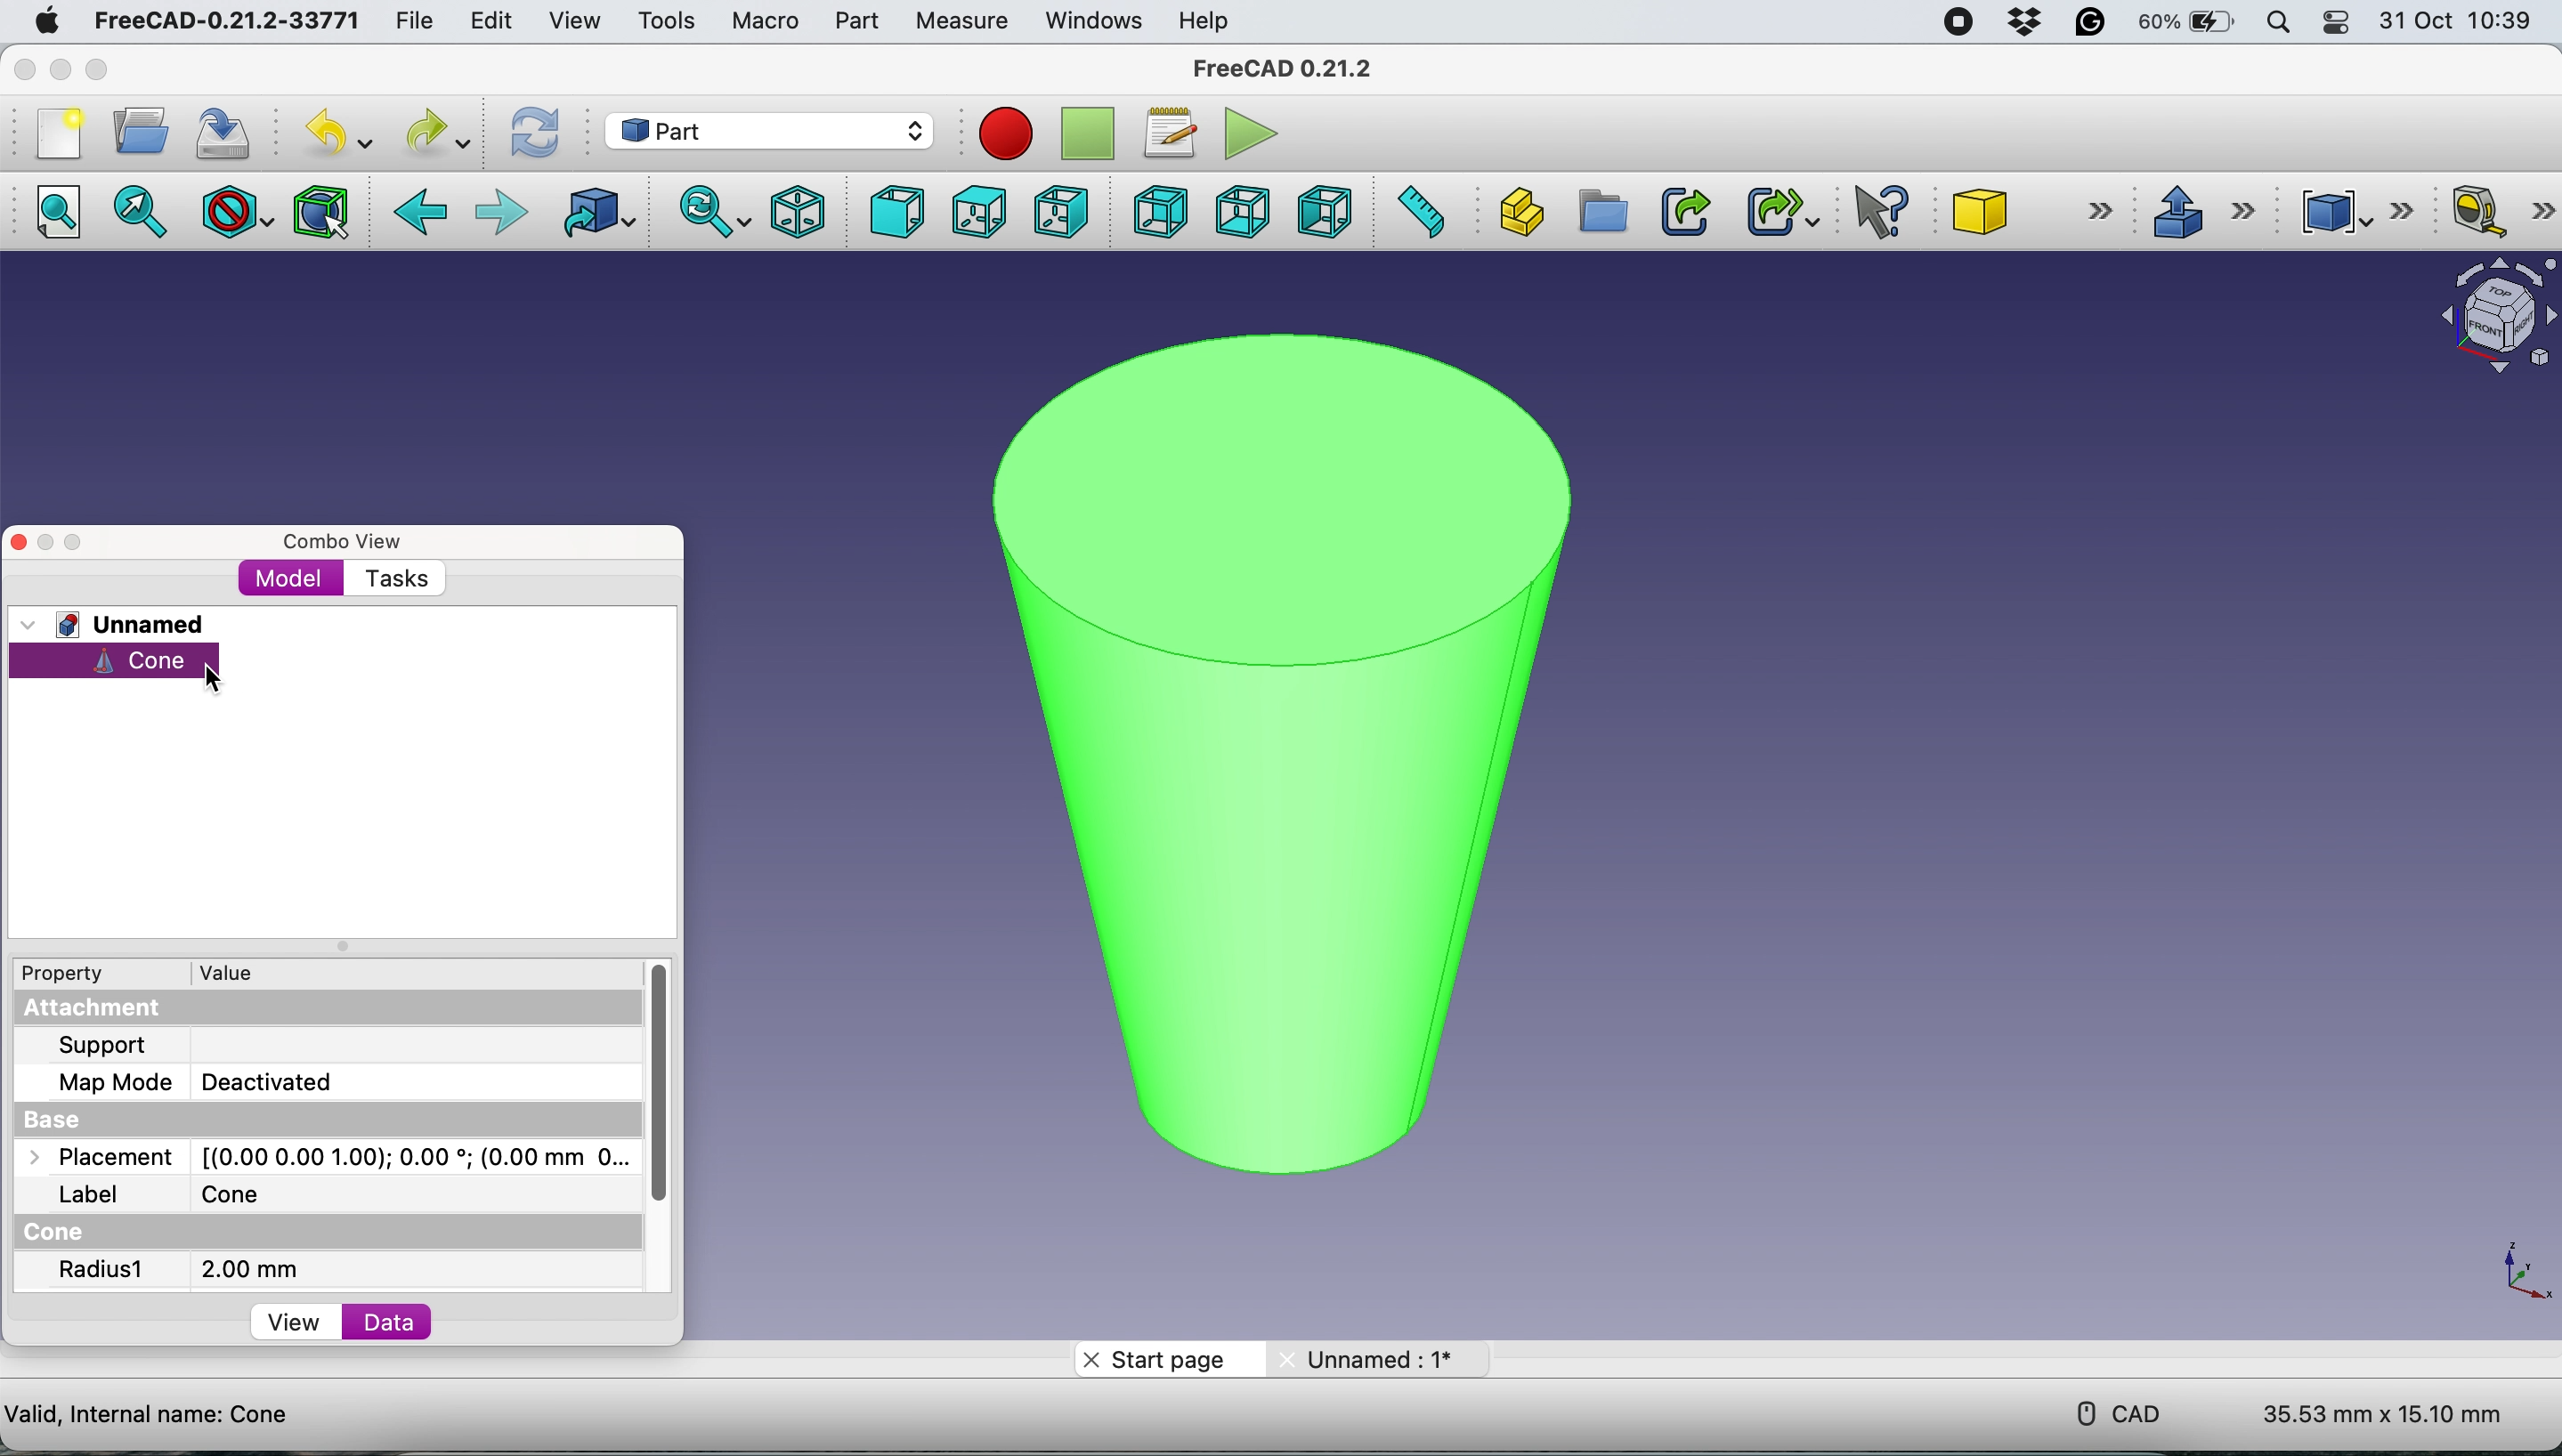 The width and height of the screenshot is (2562, 1456). What do you see at coordinates (133, 69) in the screenshot?
I see `maximise` at bounding box center [133, 69].